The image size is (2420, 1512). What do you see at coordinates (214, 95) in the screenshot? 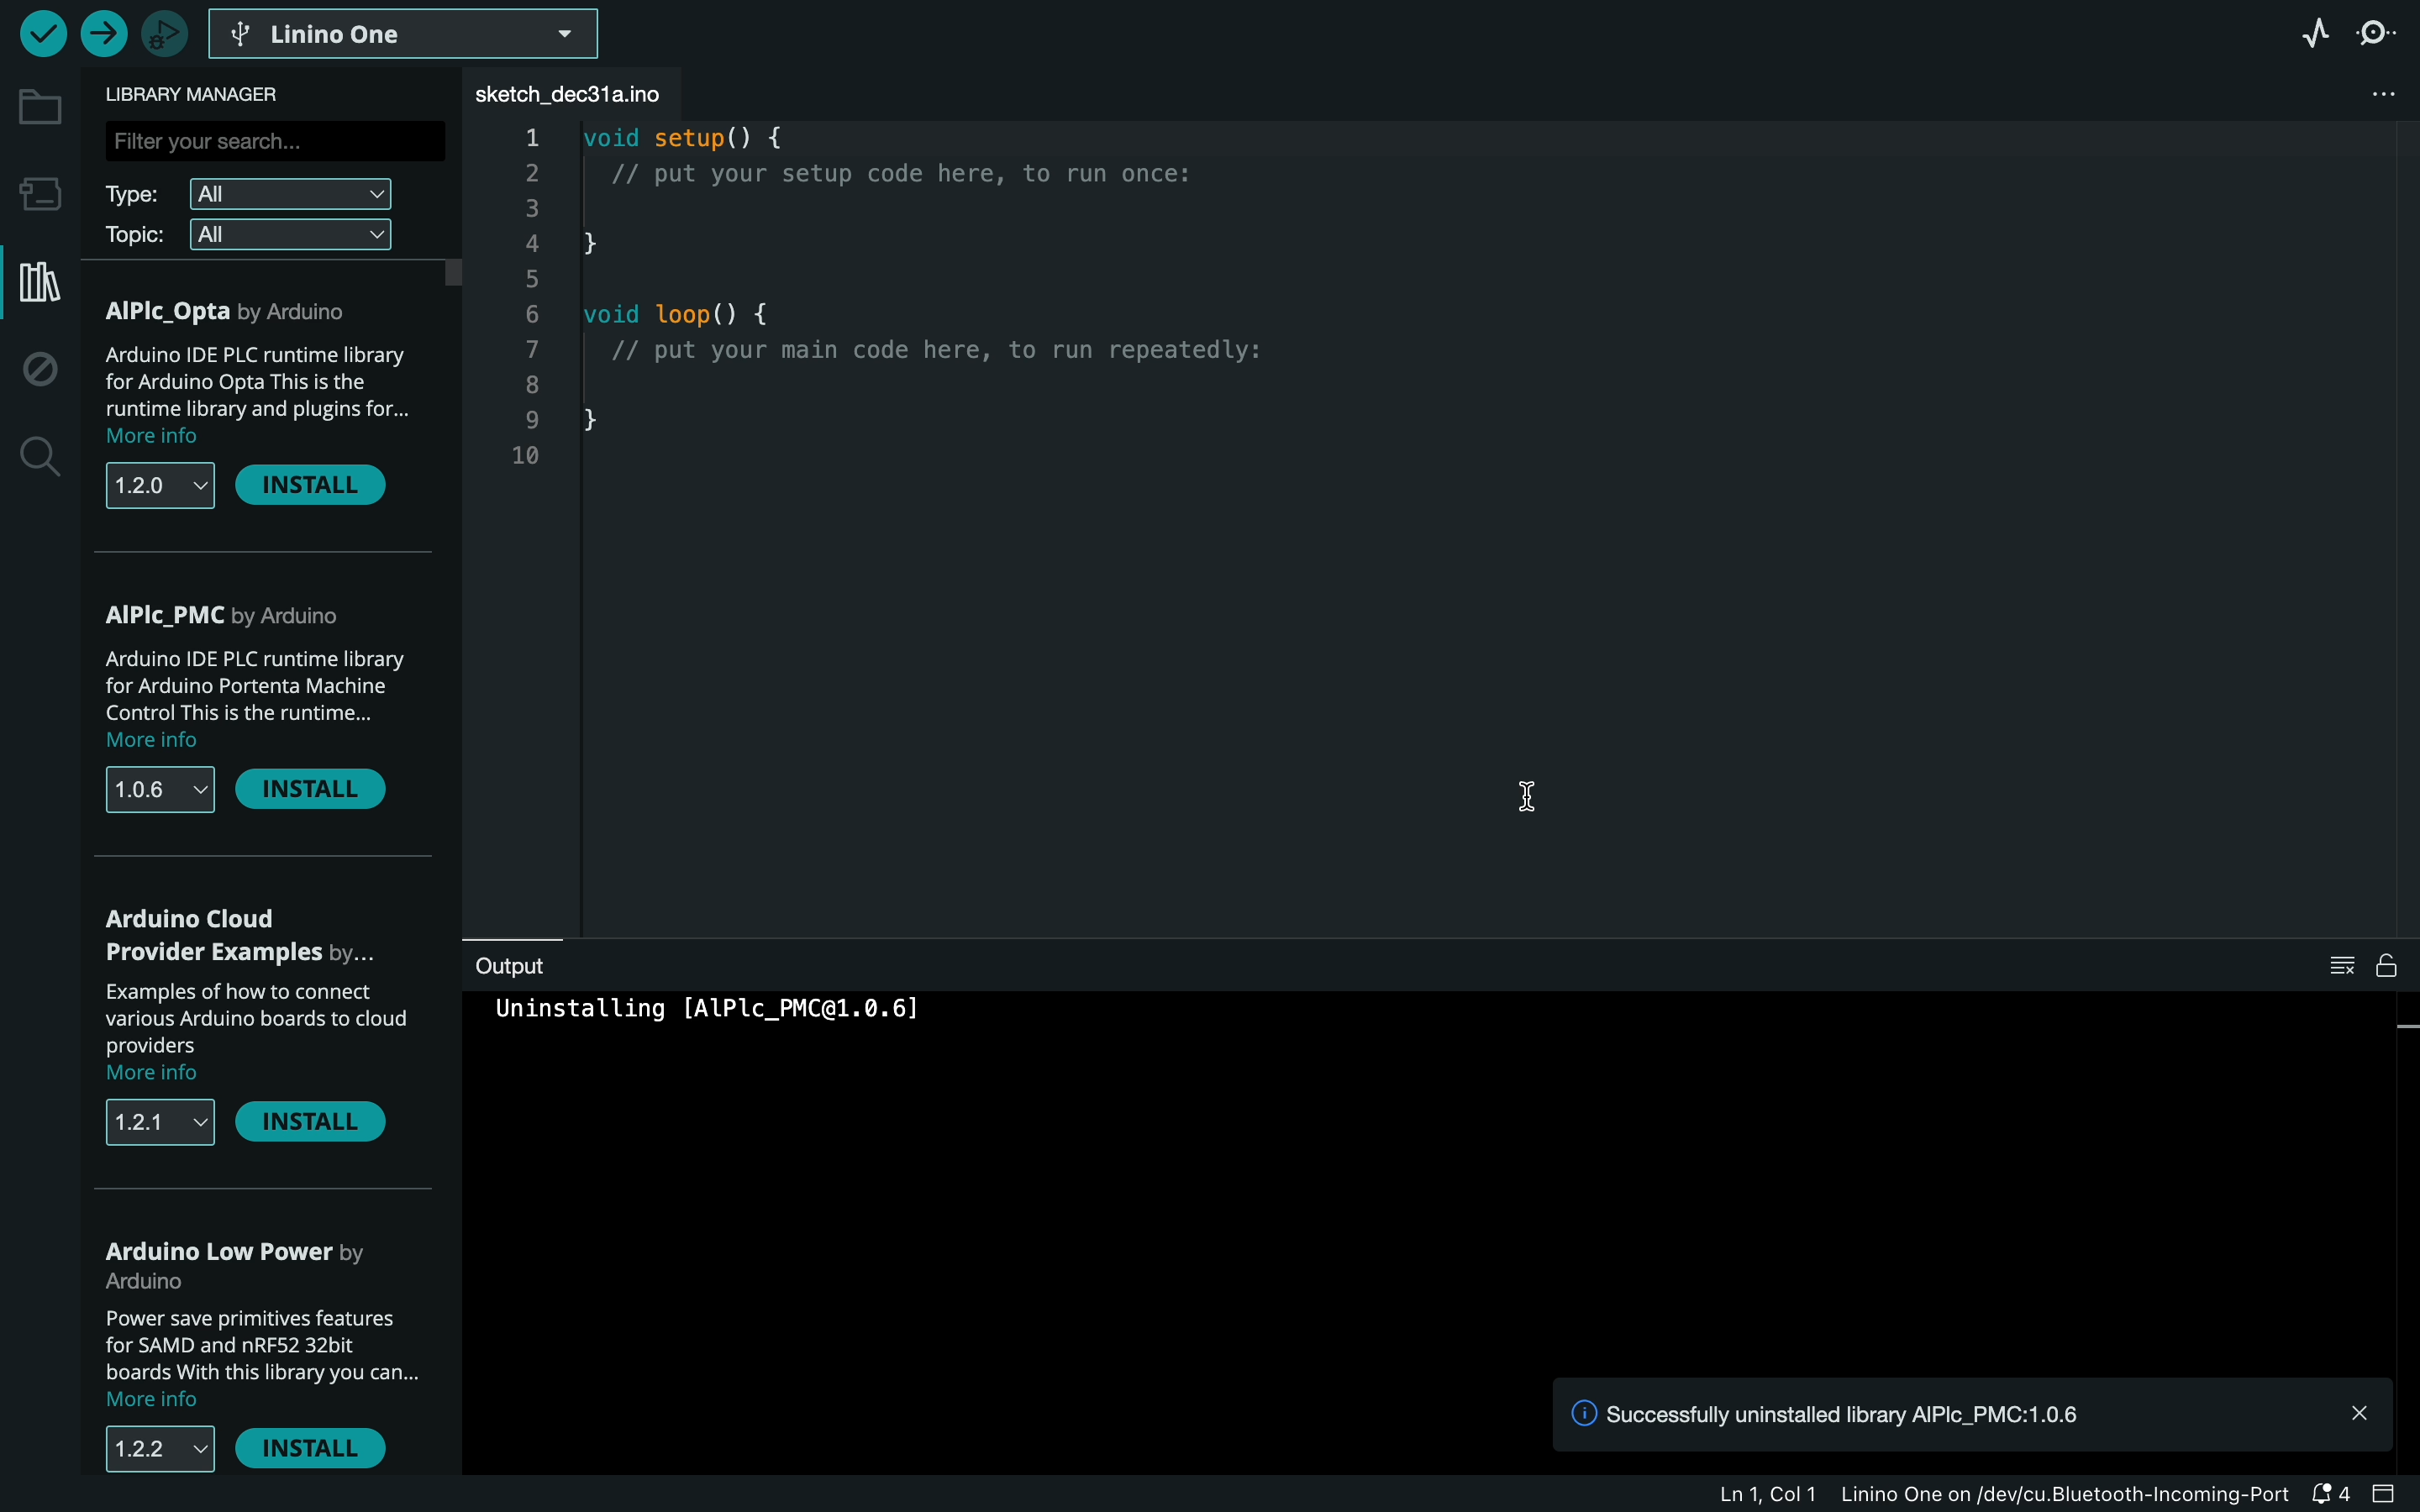
I see `library manager` at bounding box center [214, 95].